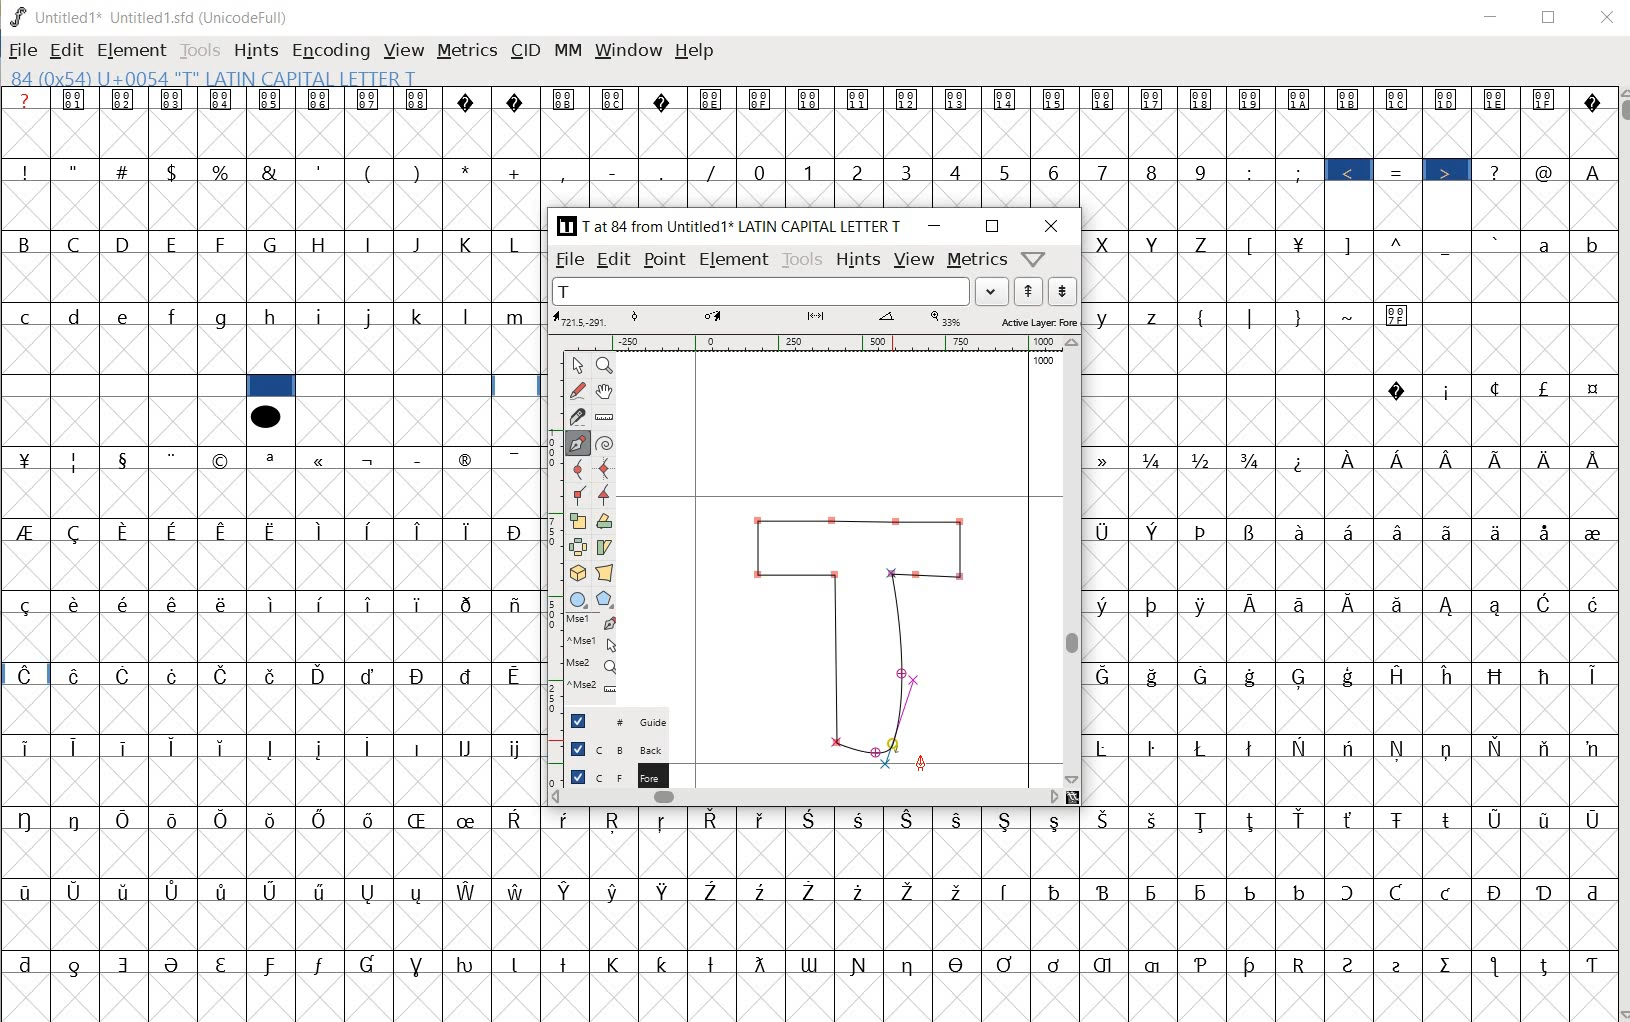  Describe the element at coordinates (1545, 749) in the screenshot. I see `Symbol` at that location.